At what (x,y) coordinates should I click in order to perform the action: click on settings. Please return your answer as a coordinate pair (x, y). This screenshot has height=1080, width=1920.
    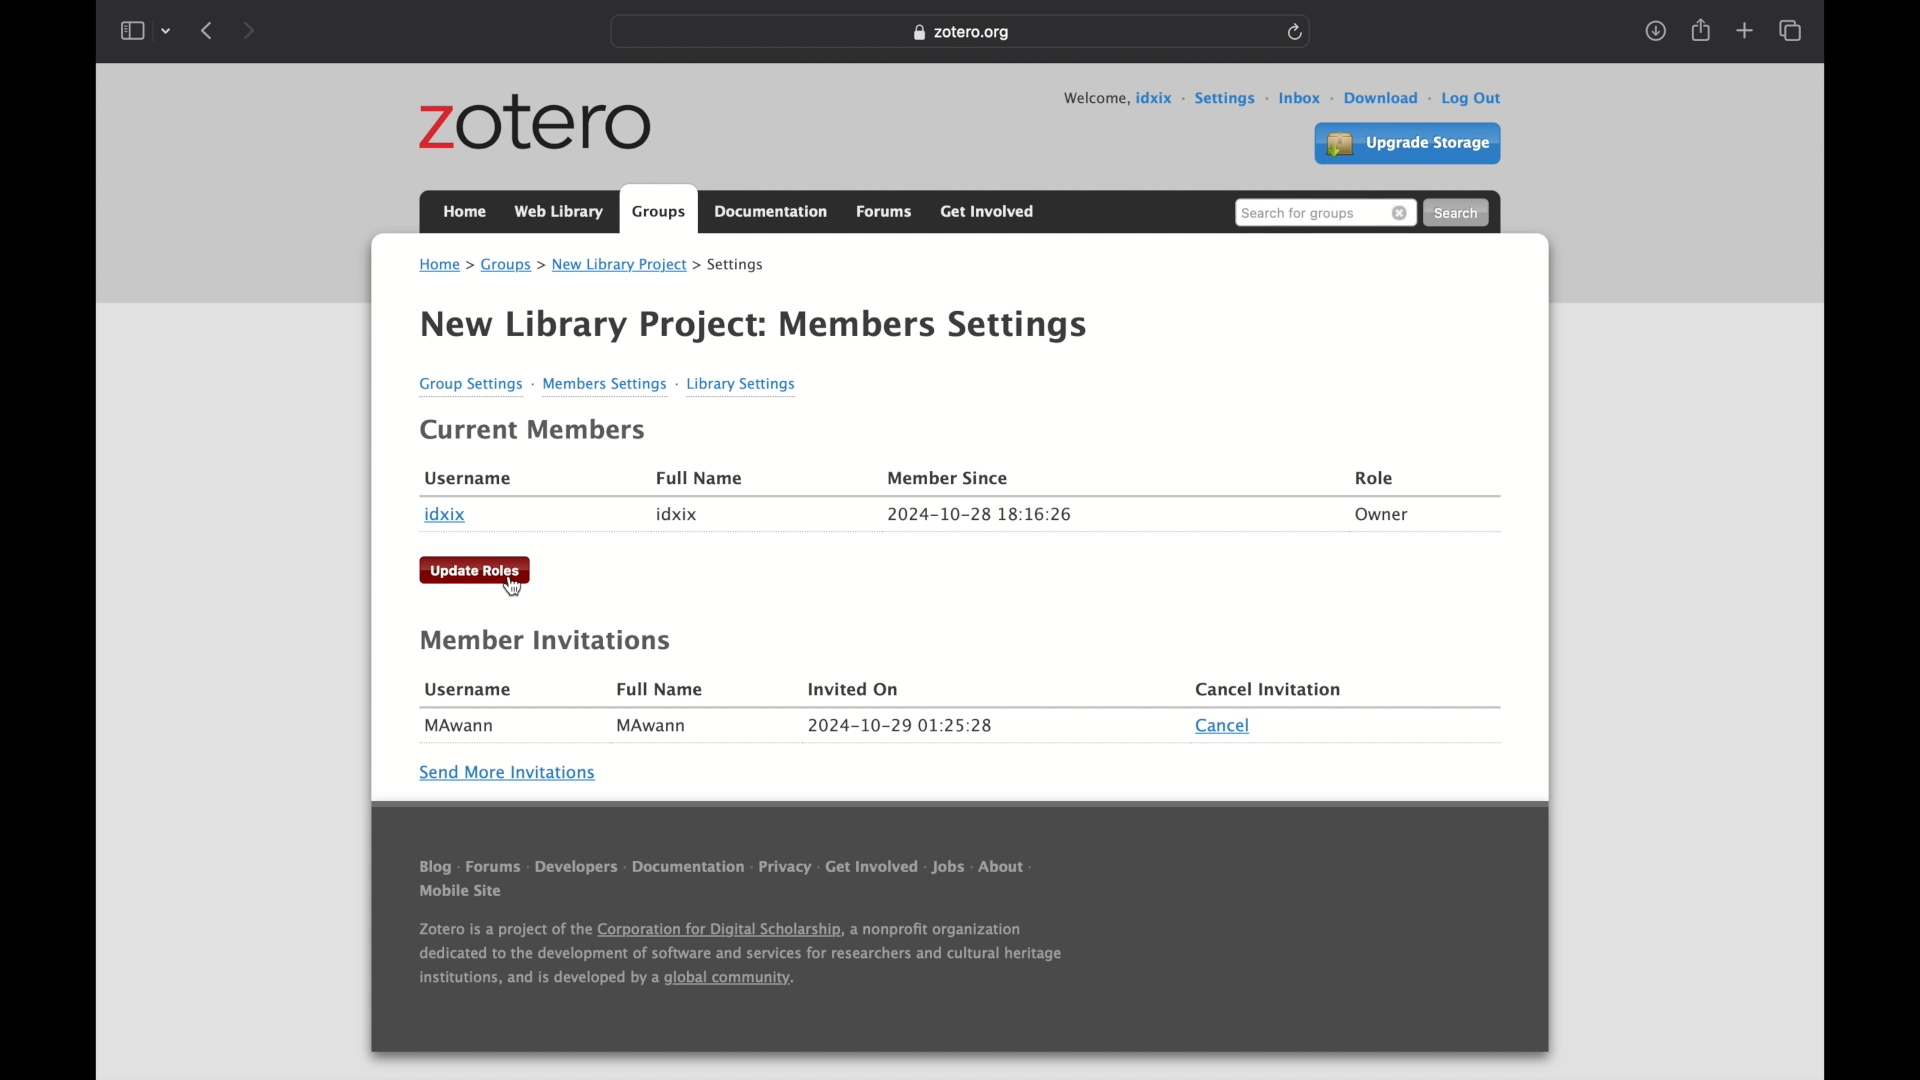
    Looking at the image, I should click on (739, 266).